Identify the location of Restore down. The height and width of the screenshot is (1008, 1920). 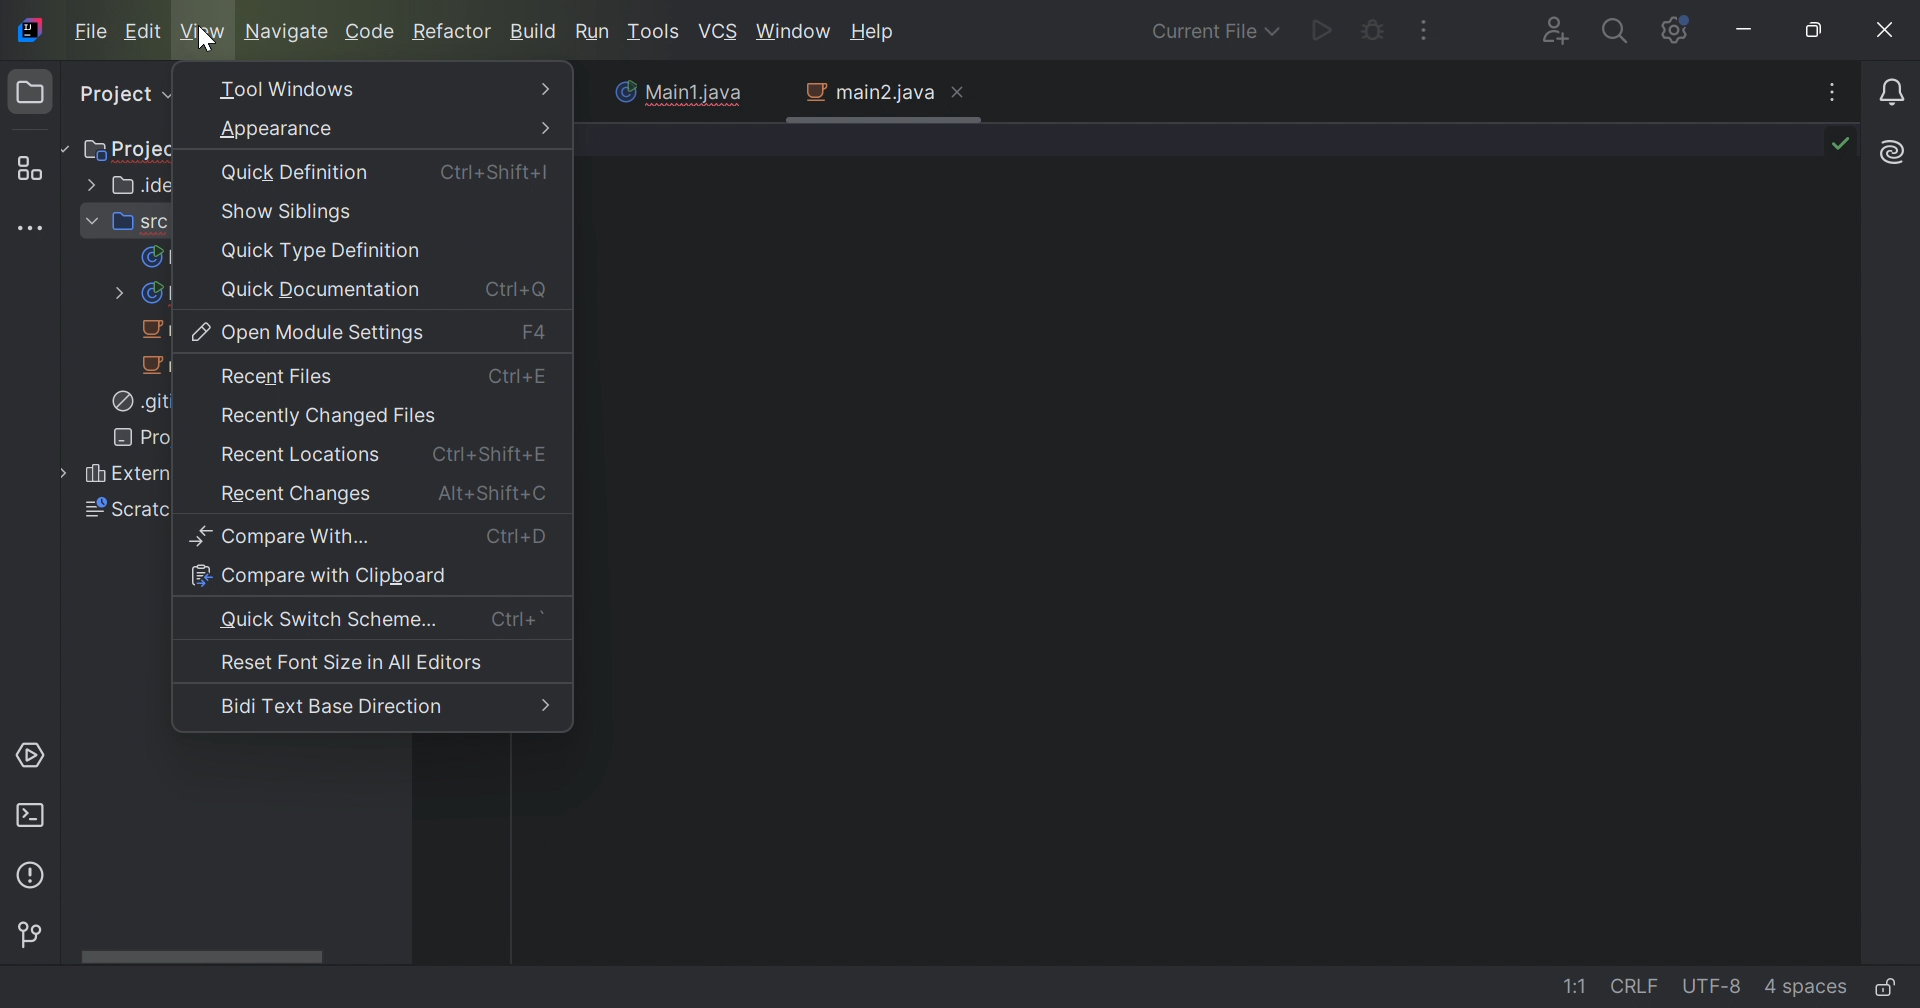
(1815, 30).